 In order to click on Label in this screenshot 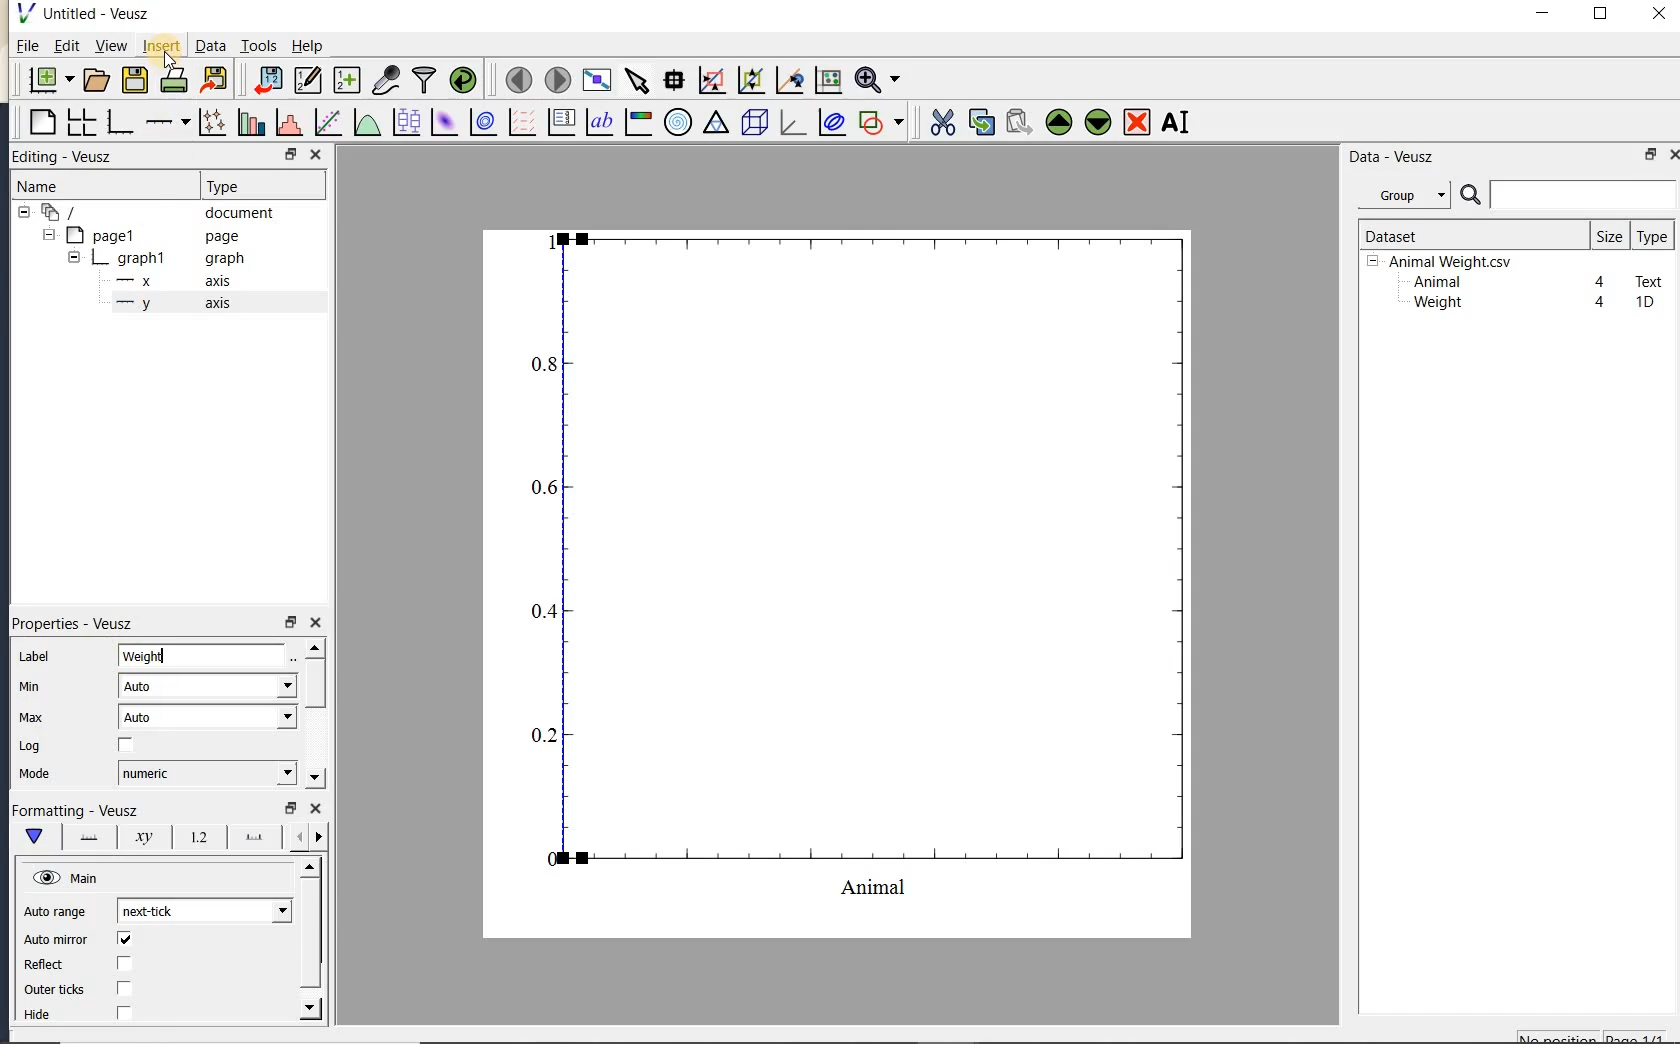, I will do `click(37, 657)`.